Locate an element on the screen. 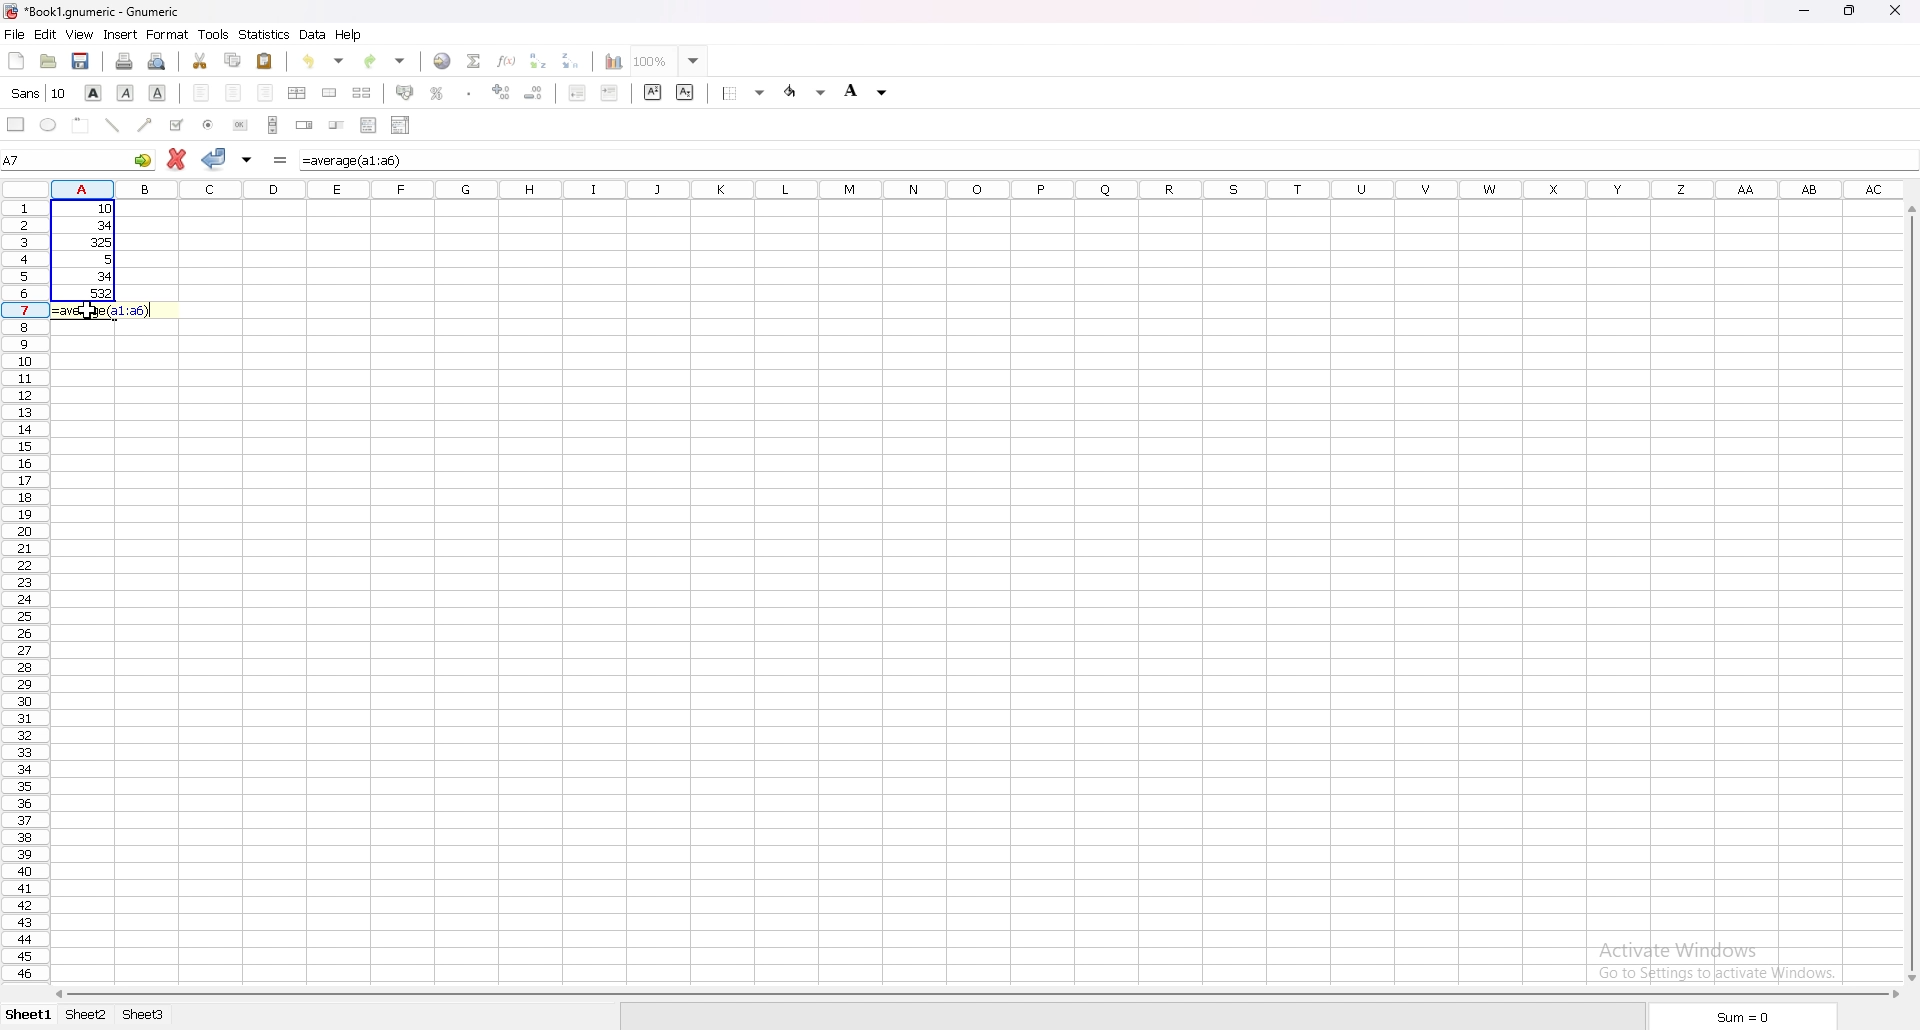  paste is located at coordinates (266, 60).